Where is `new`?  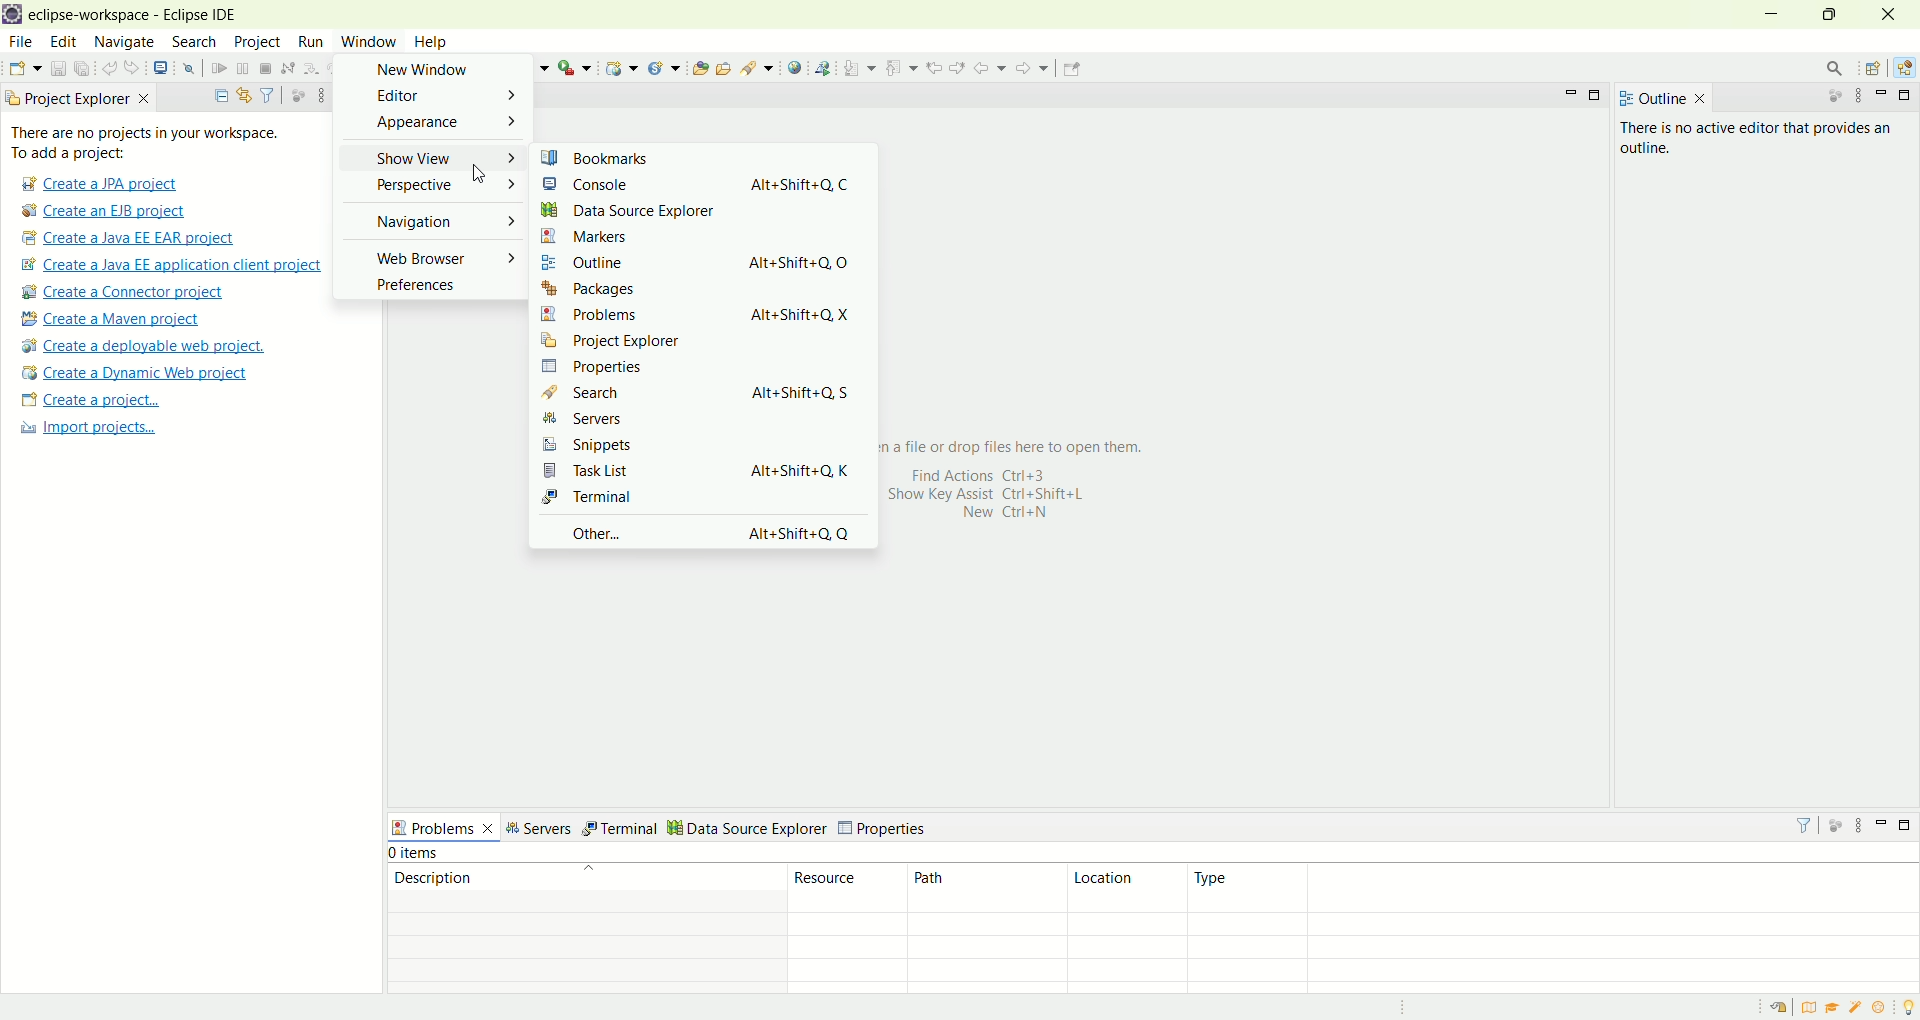 new is located at coordinates (23, 69).